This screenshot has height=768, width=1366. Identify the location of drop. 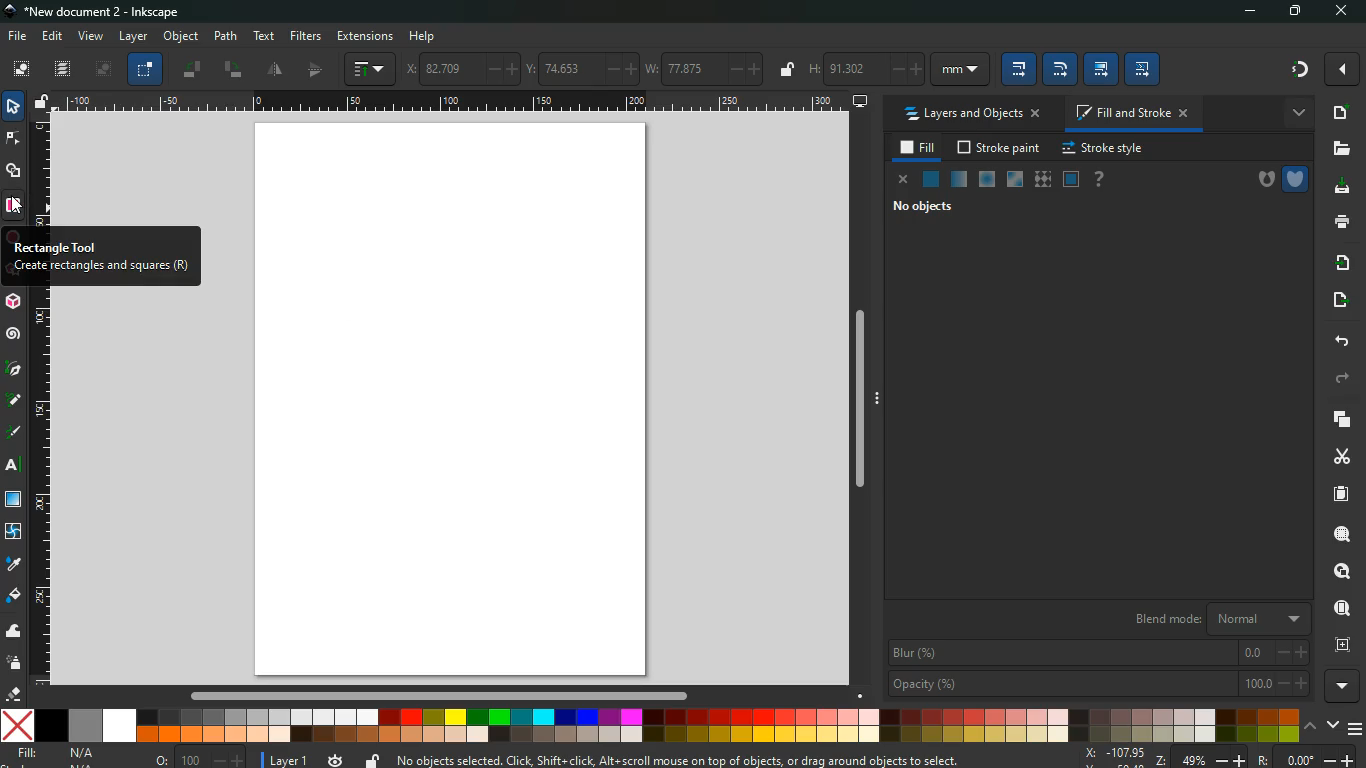
(13, 567).